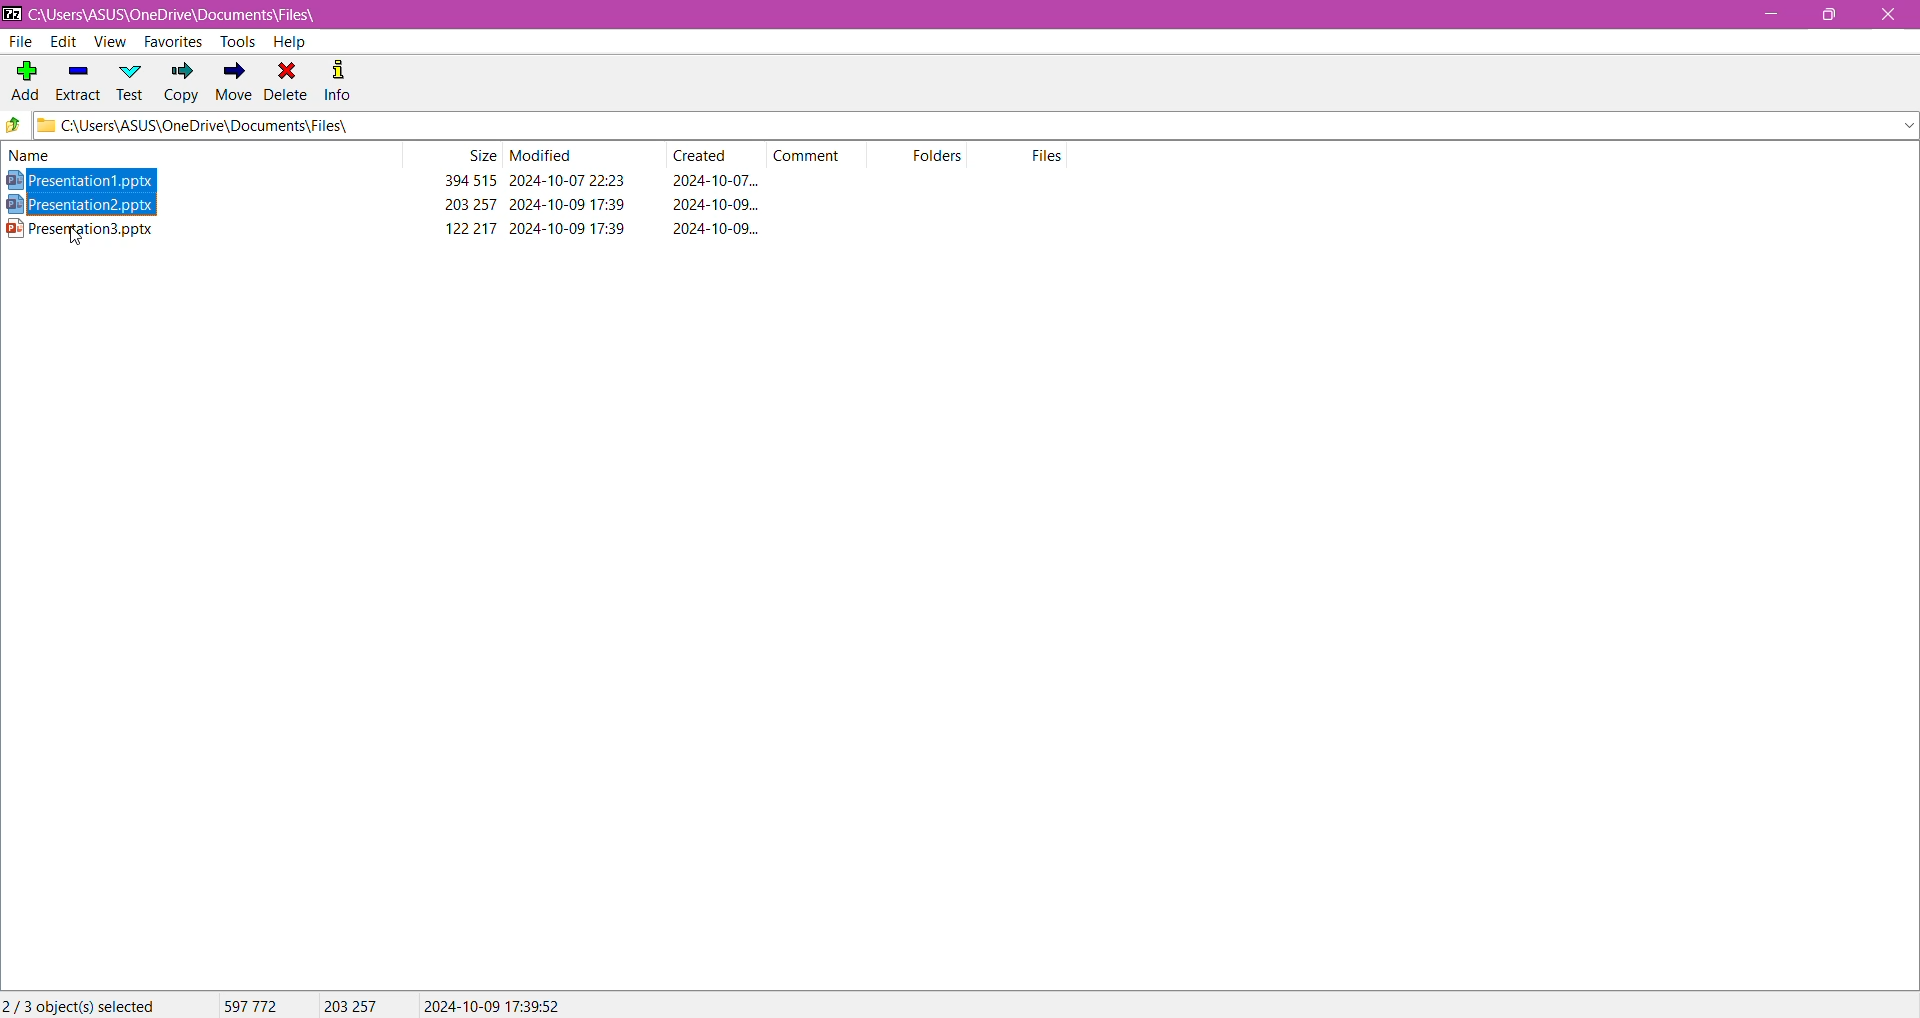 This screenshot has height=1018, width=1920. Describe the element at coordinates (543, 156) in the screenshot. I see `Modified` at that location.